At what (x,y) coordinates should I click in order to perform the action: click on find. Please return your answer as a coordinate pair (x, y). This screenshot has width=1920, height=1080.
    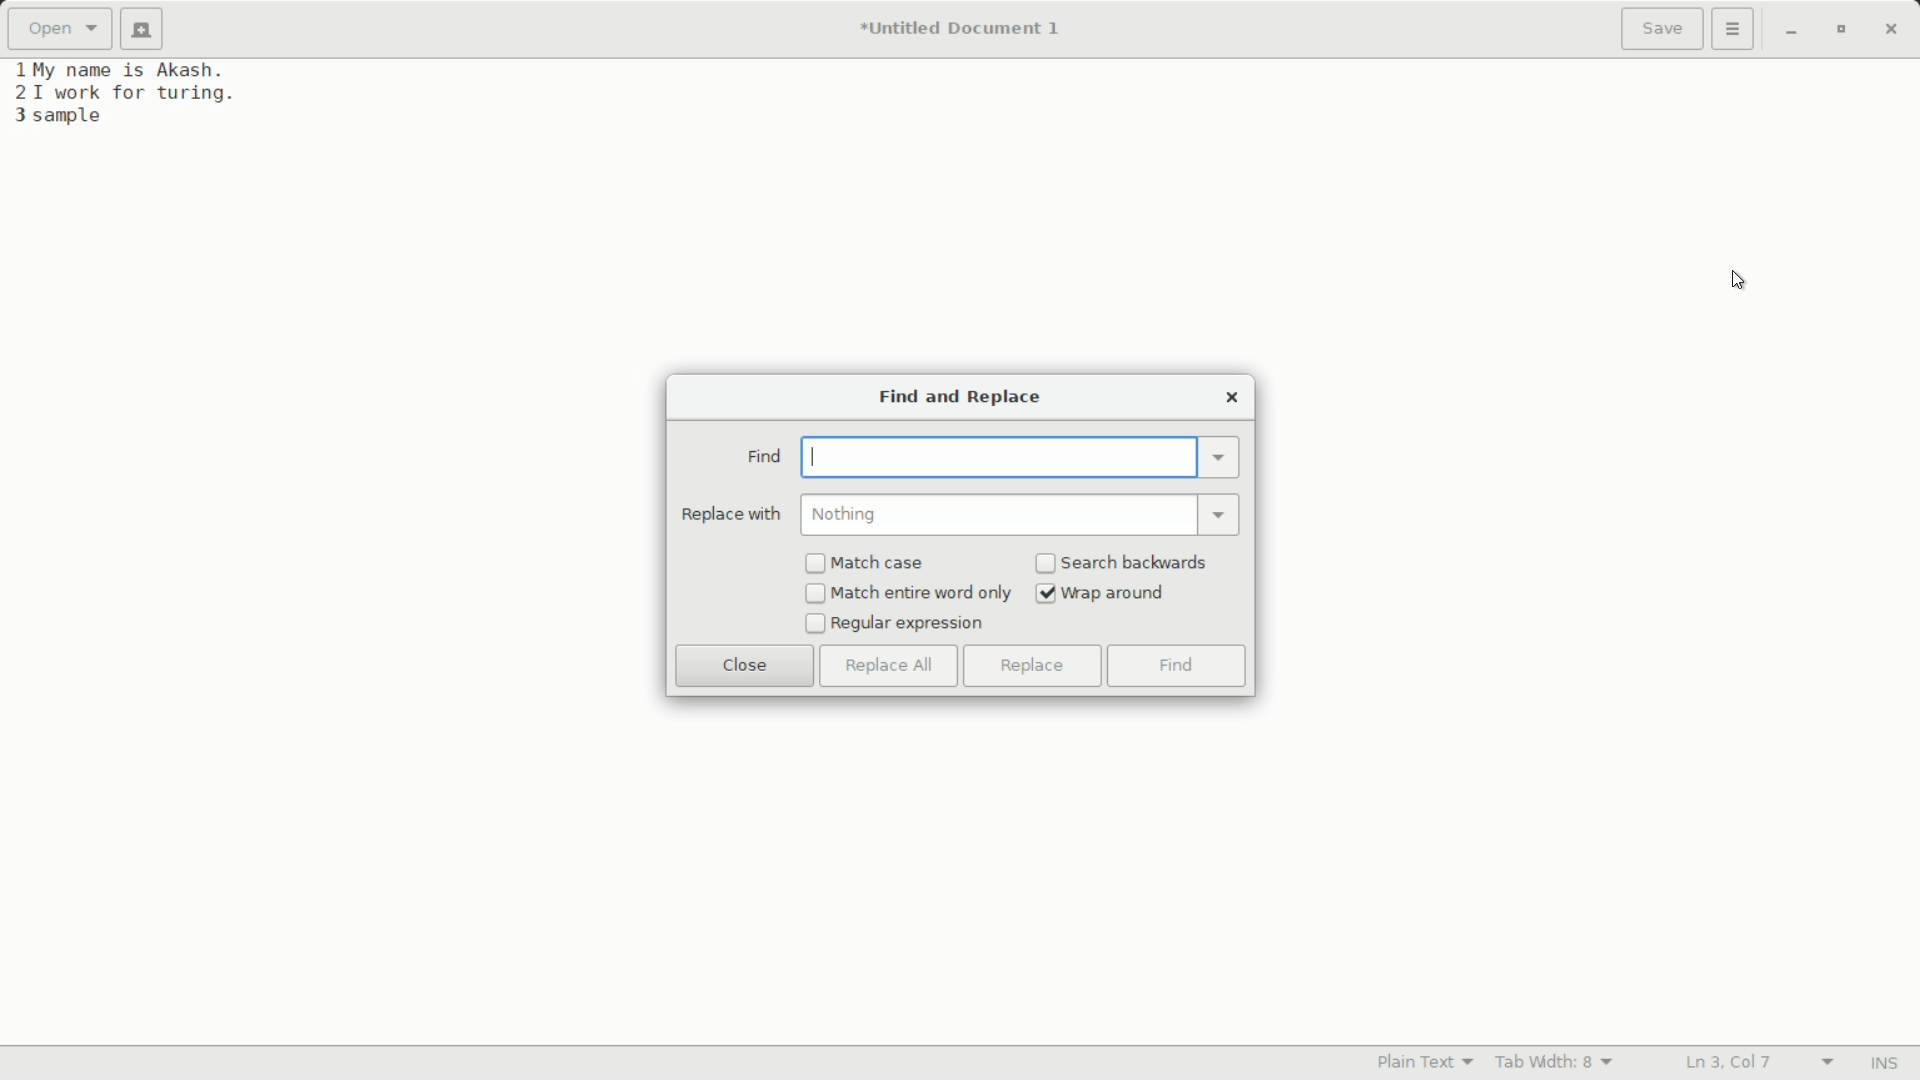
    Looking at the image, I should click on (1177, 668).